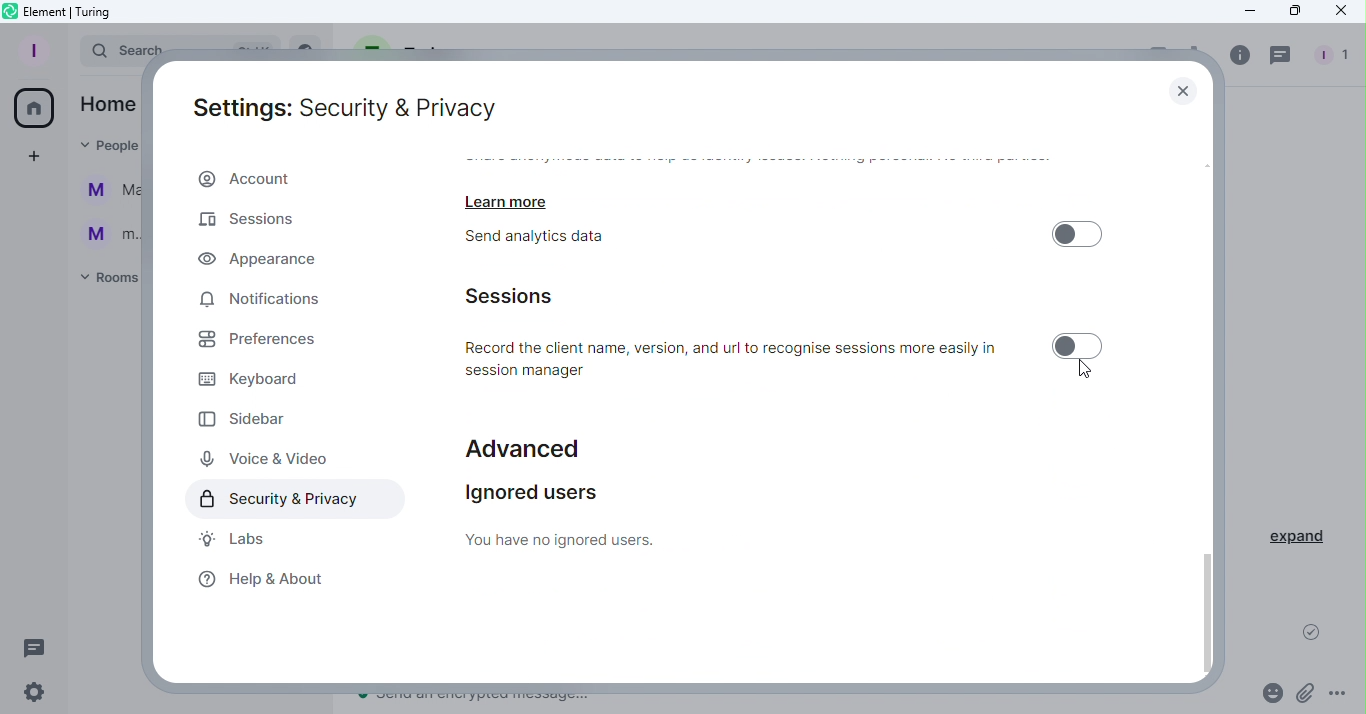  I want to click on info, so click(1235, 55).